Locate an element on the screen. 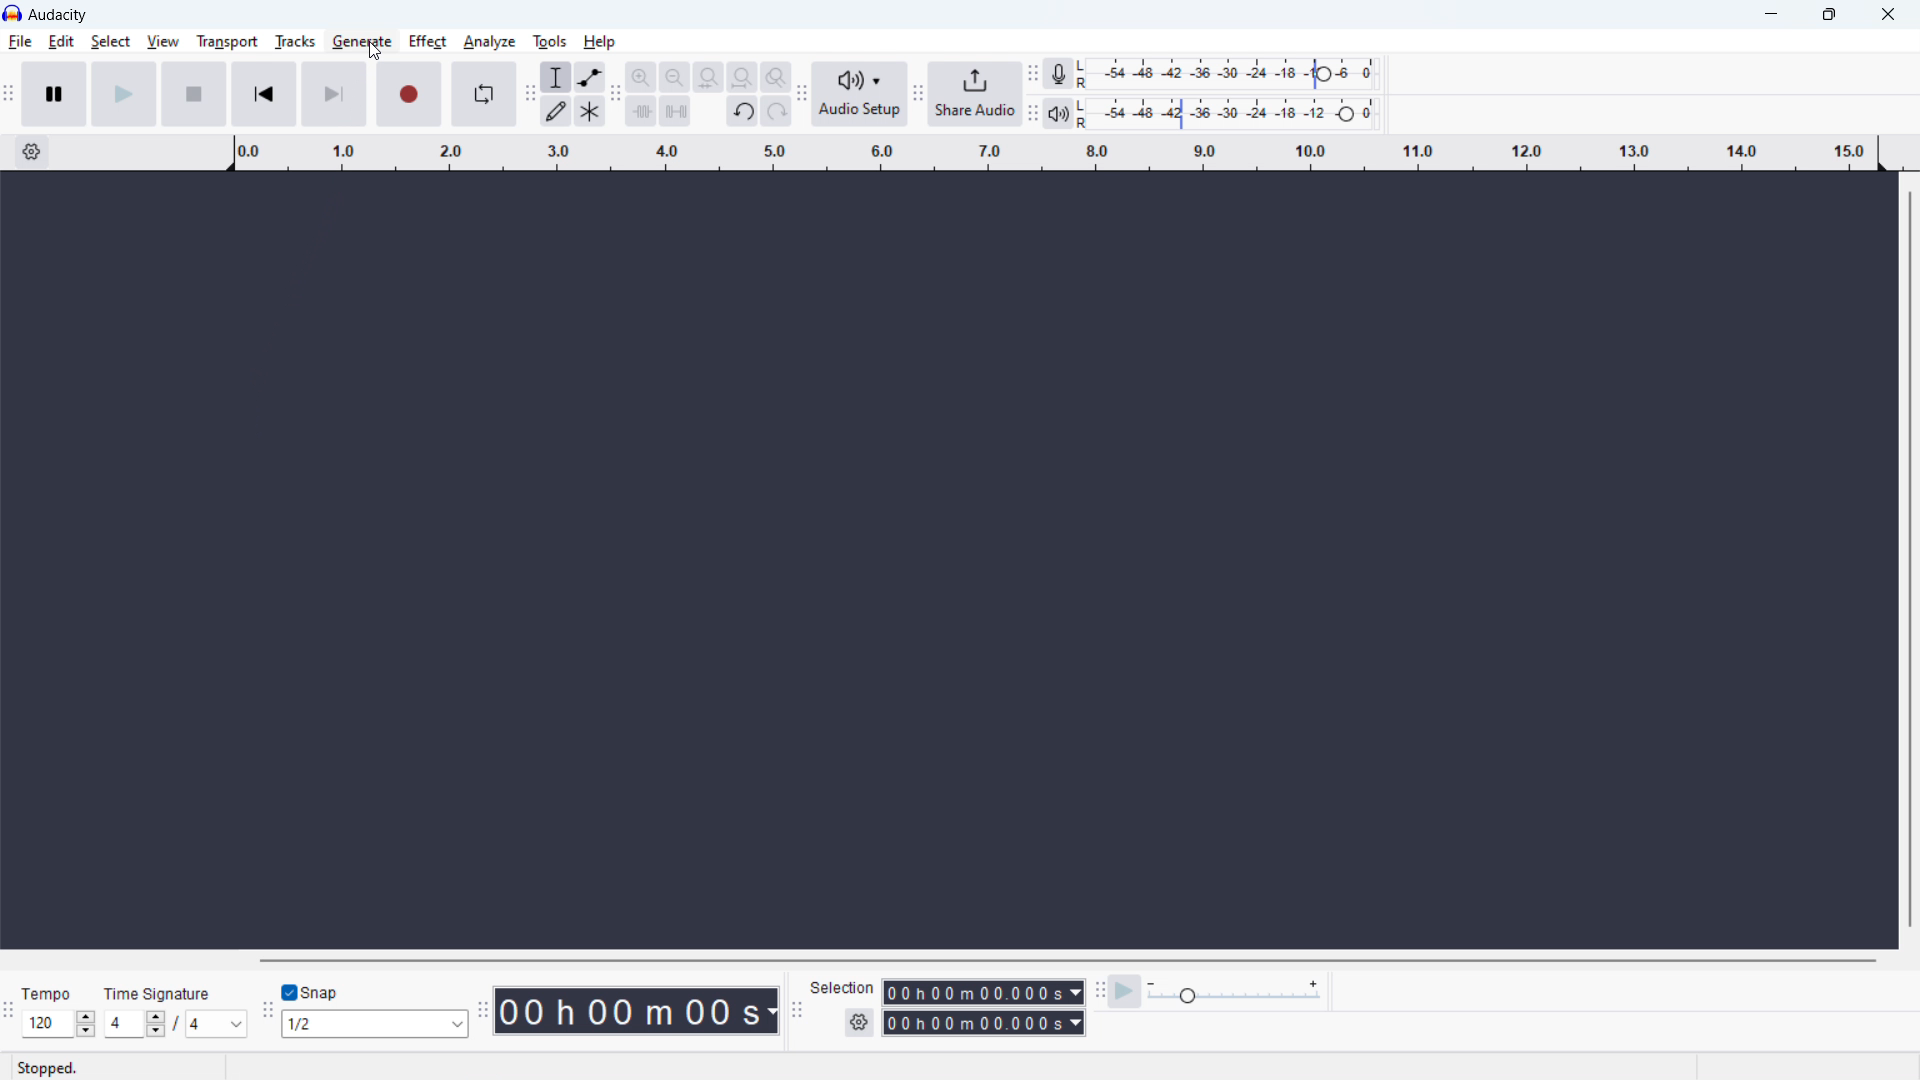 Image resolution: width=1920 pixels, height=1080 pixels. Time signature is located at coordinates (160, 990).